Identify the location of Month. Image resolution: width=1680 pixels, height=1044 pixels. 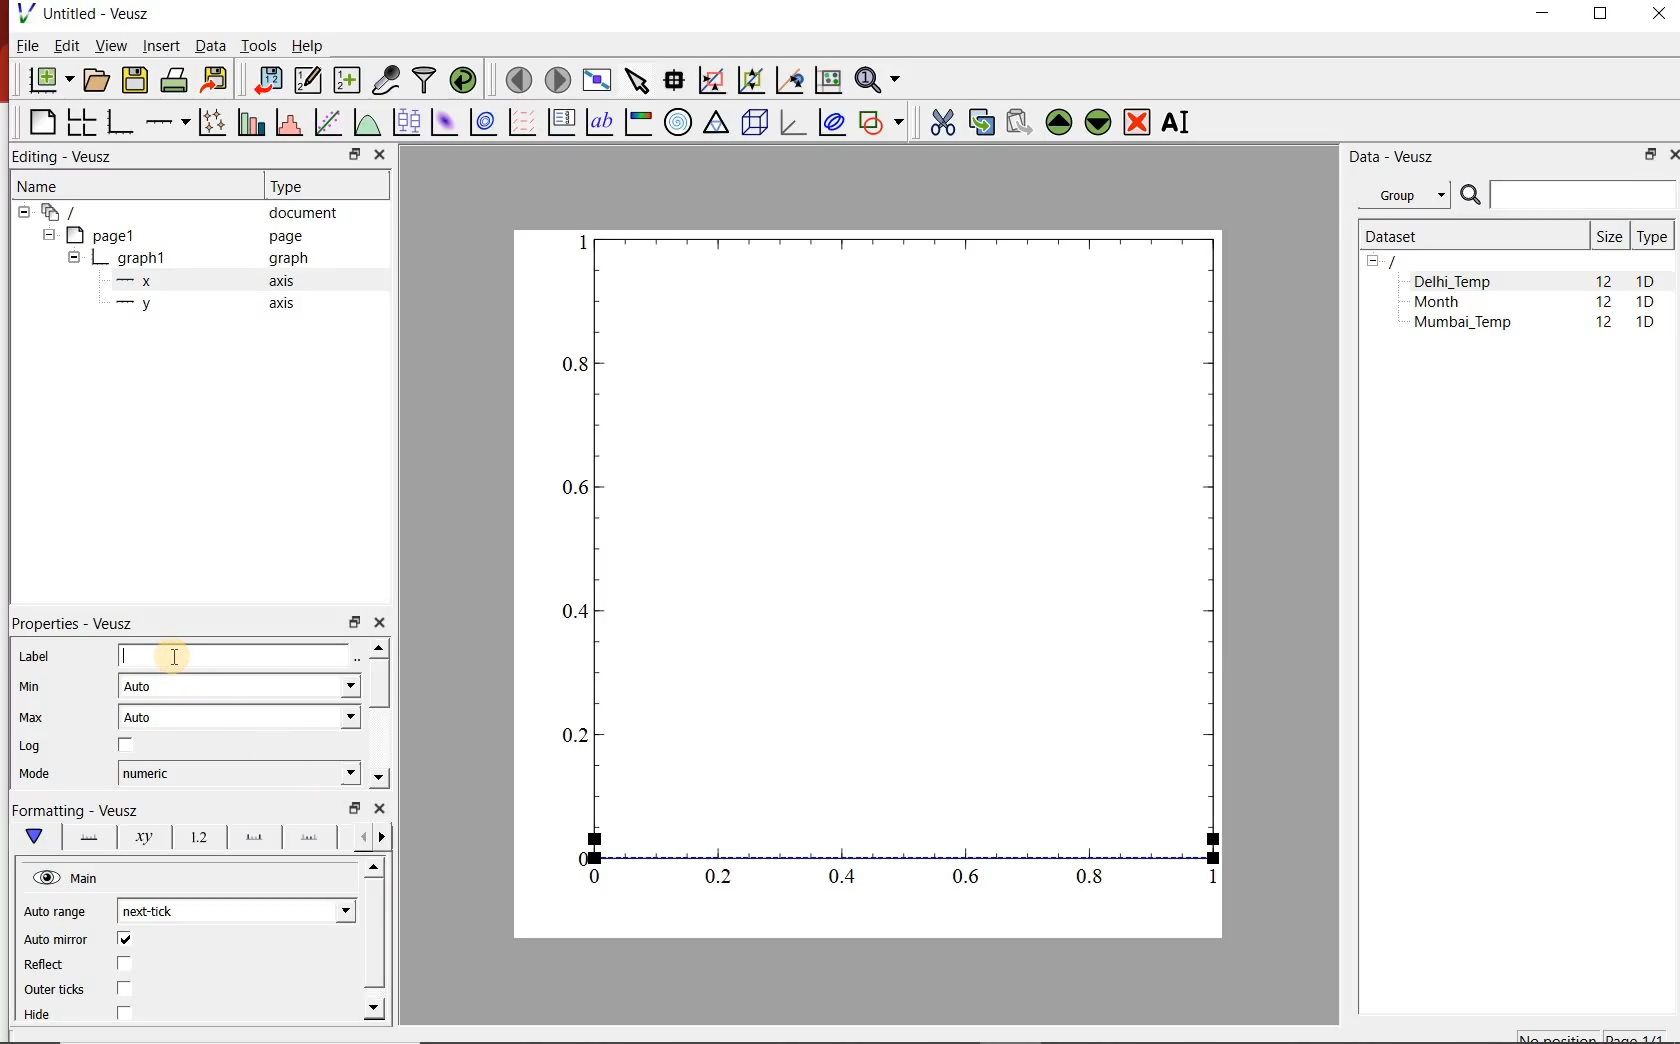
(1451, 302).